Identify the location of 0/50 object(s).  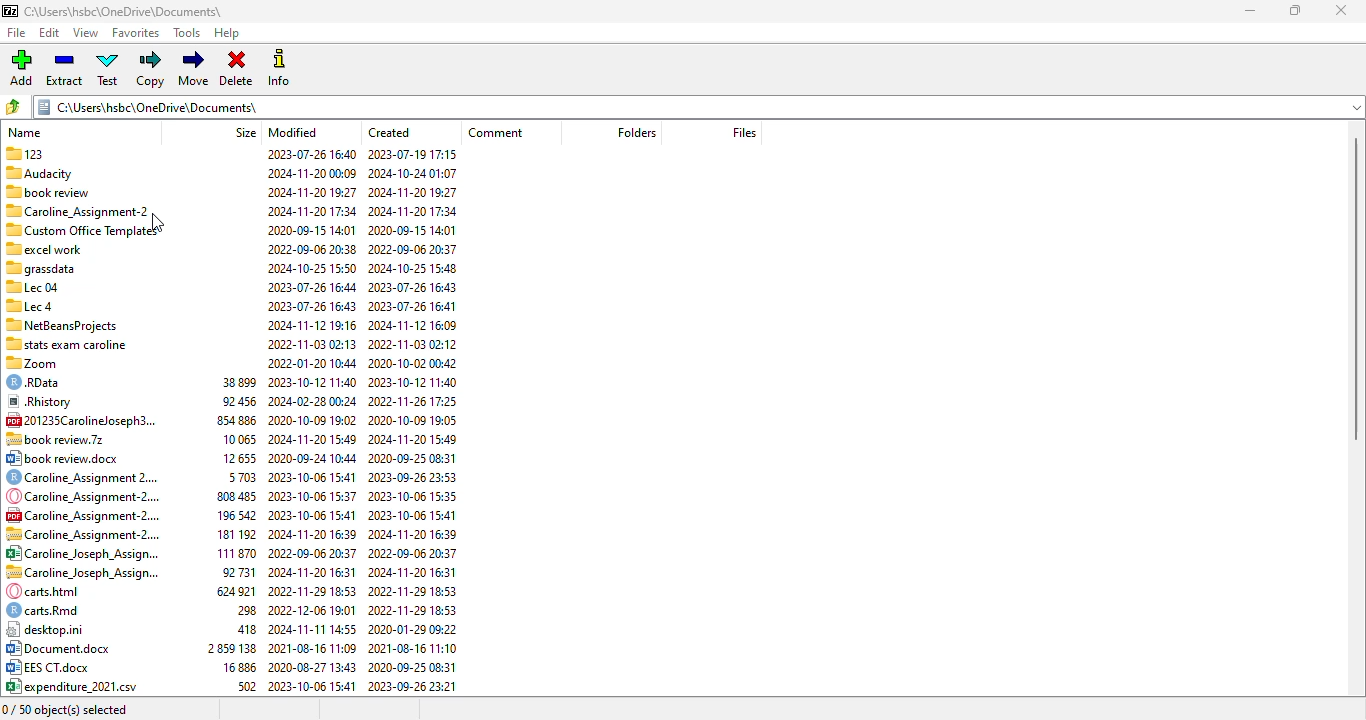
(67, 710).